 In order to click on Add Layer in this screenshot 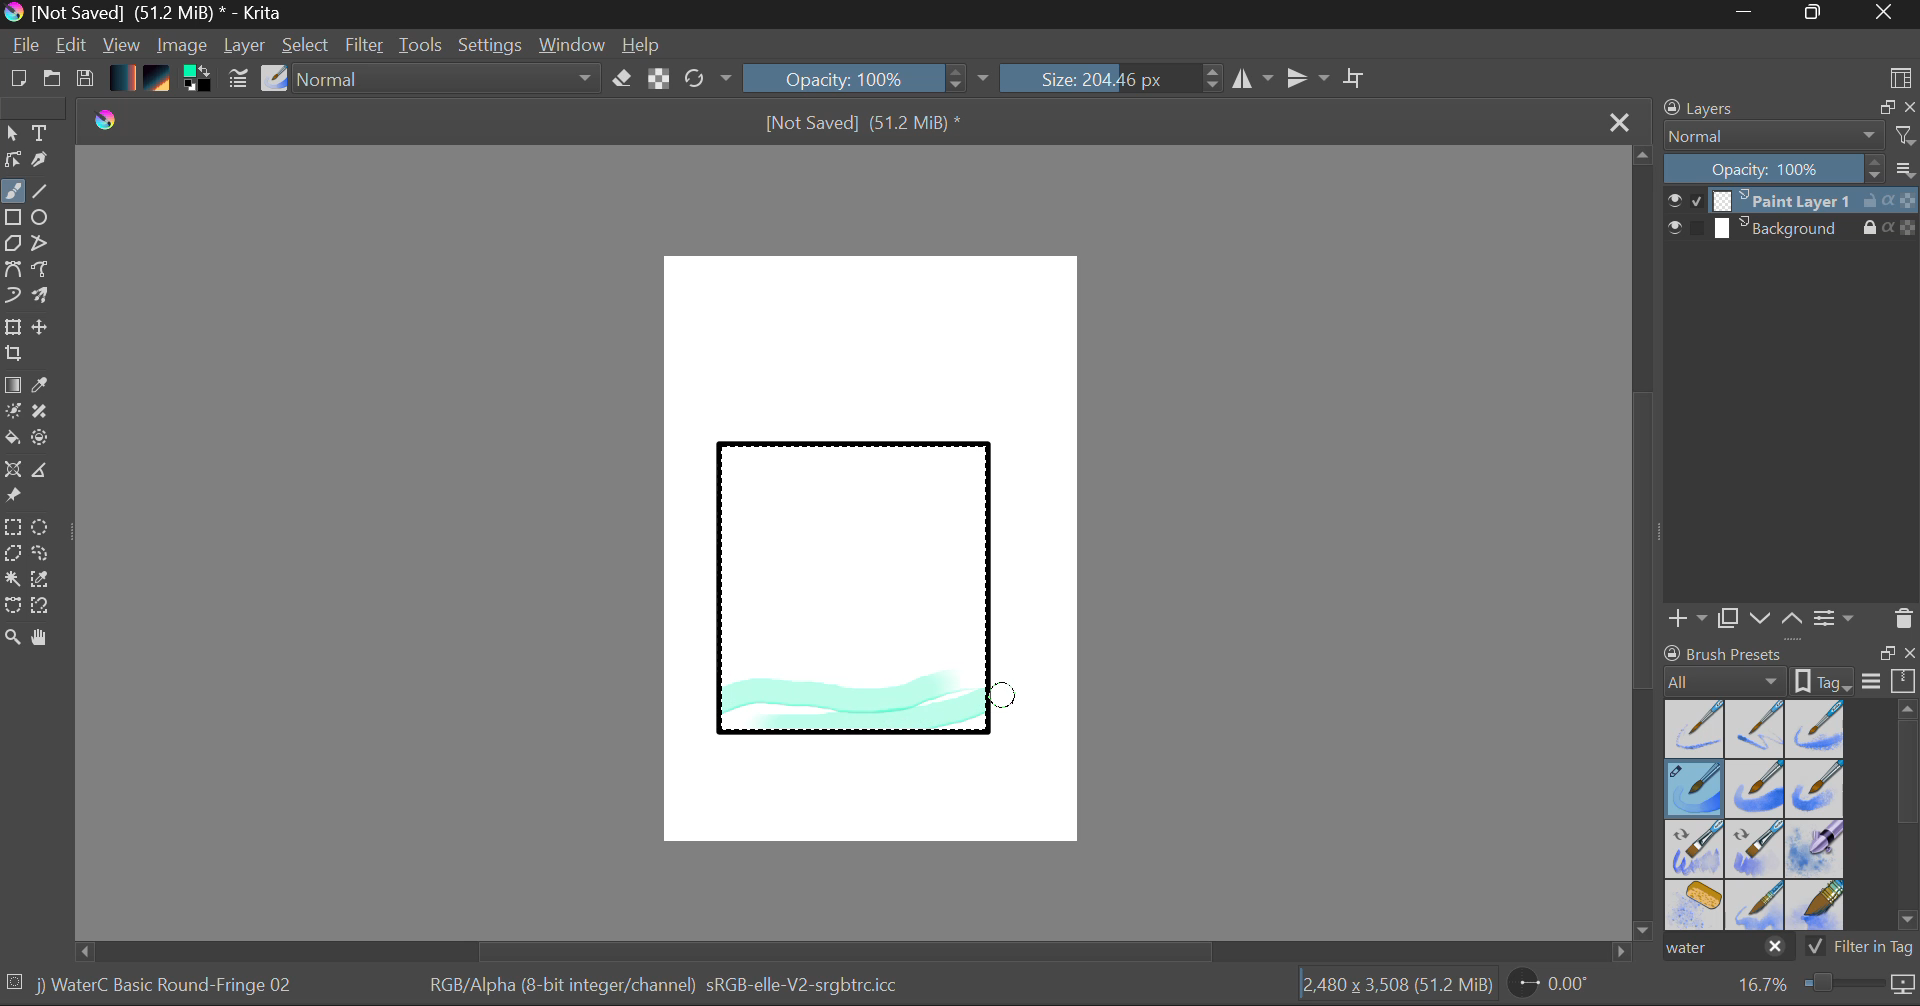, I will do `click(1687, 618)`.